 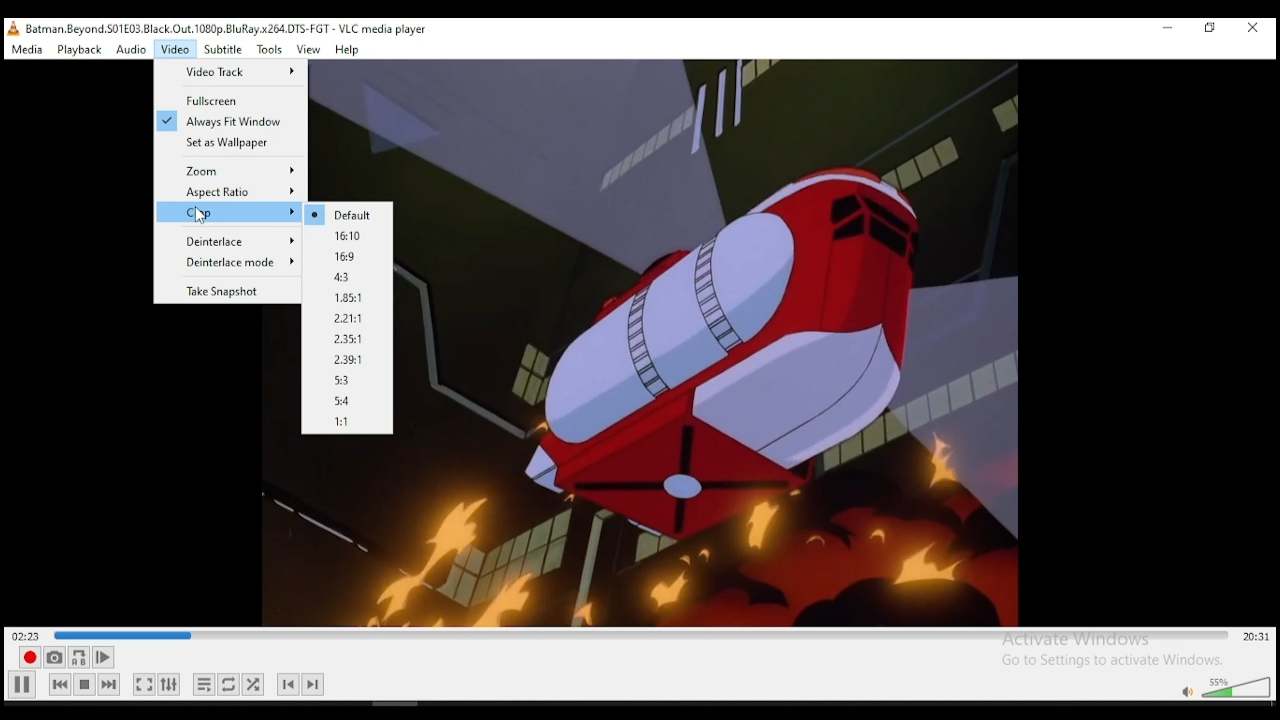 I want to click on Take snapshot, so click(x=228, y=291).